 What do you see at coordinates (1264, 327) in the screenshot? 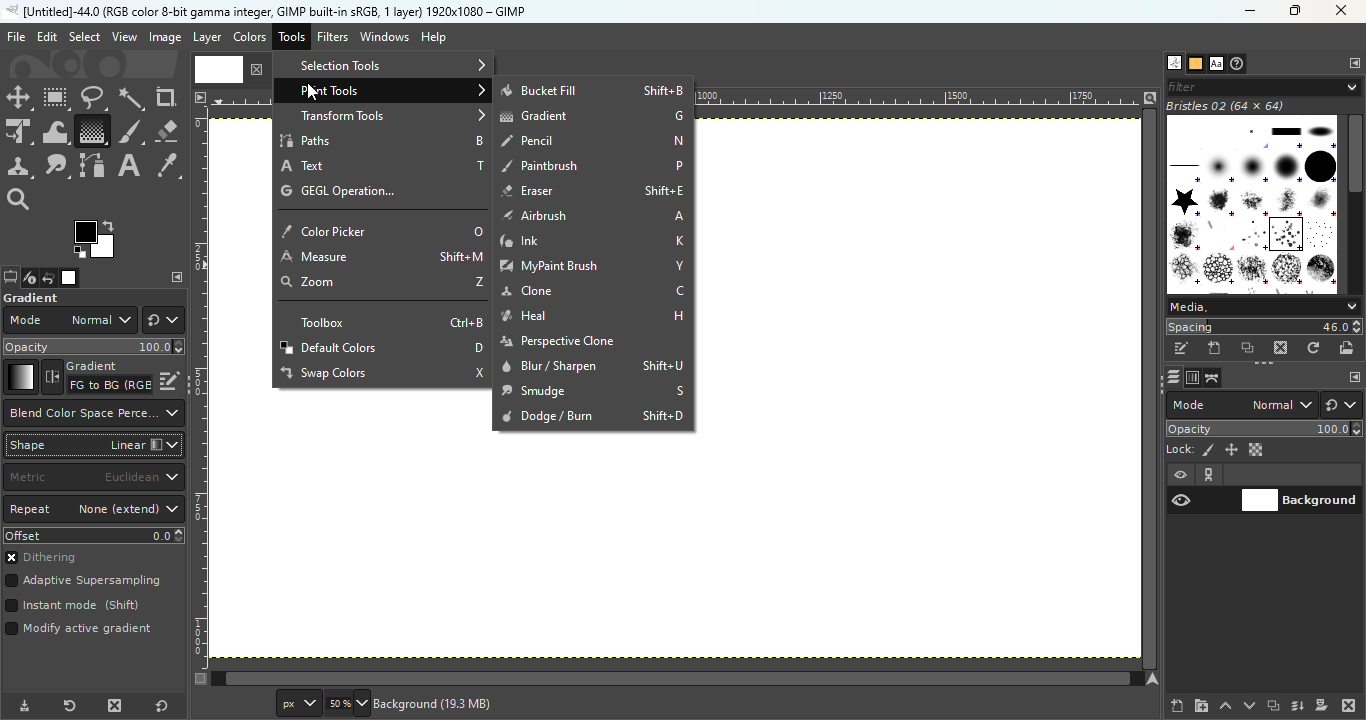
I see `Spacing` at bounding box center [1264, 327].